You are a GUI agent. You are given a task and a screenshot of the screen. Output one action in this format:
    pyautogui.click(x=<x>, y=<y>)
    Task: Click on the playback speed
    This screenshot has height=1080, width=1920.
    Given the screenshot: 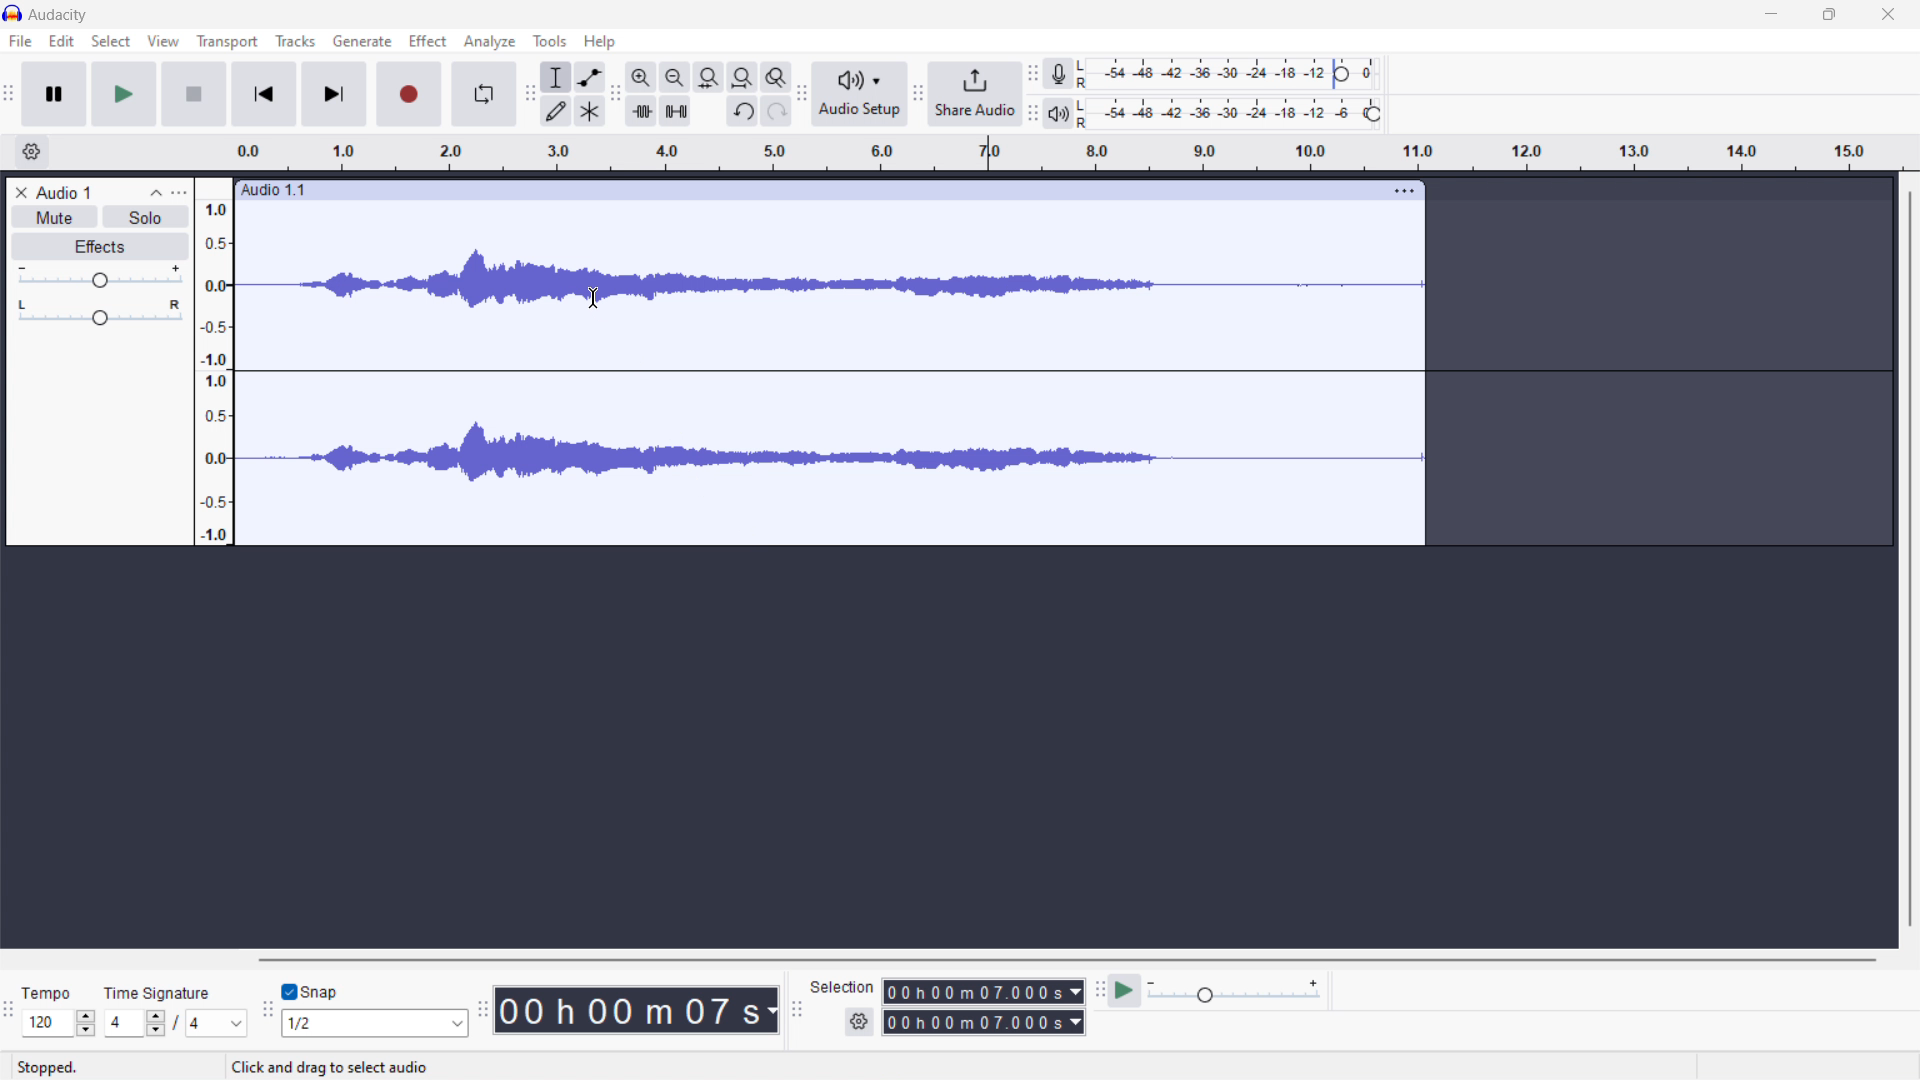 What is the action you would take?
    pyautogui.click(x=1233, y=990)
    